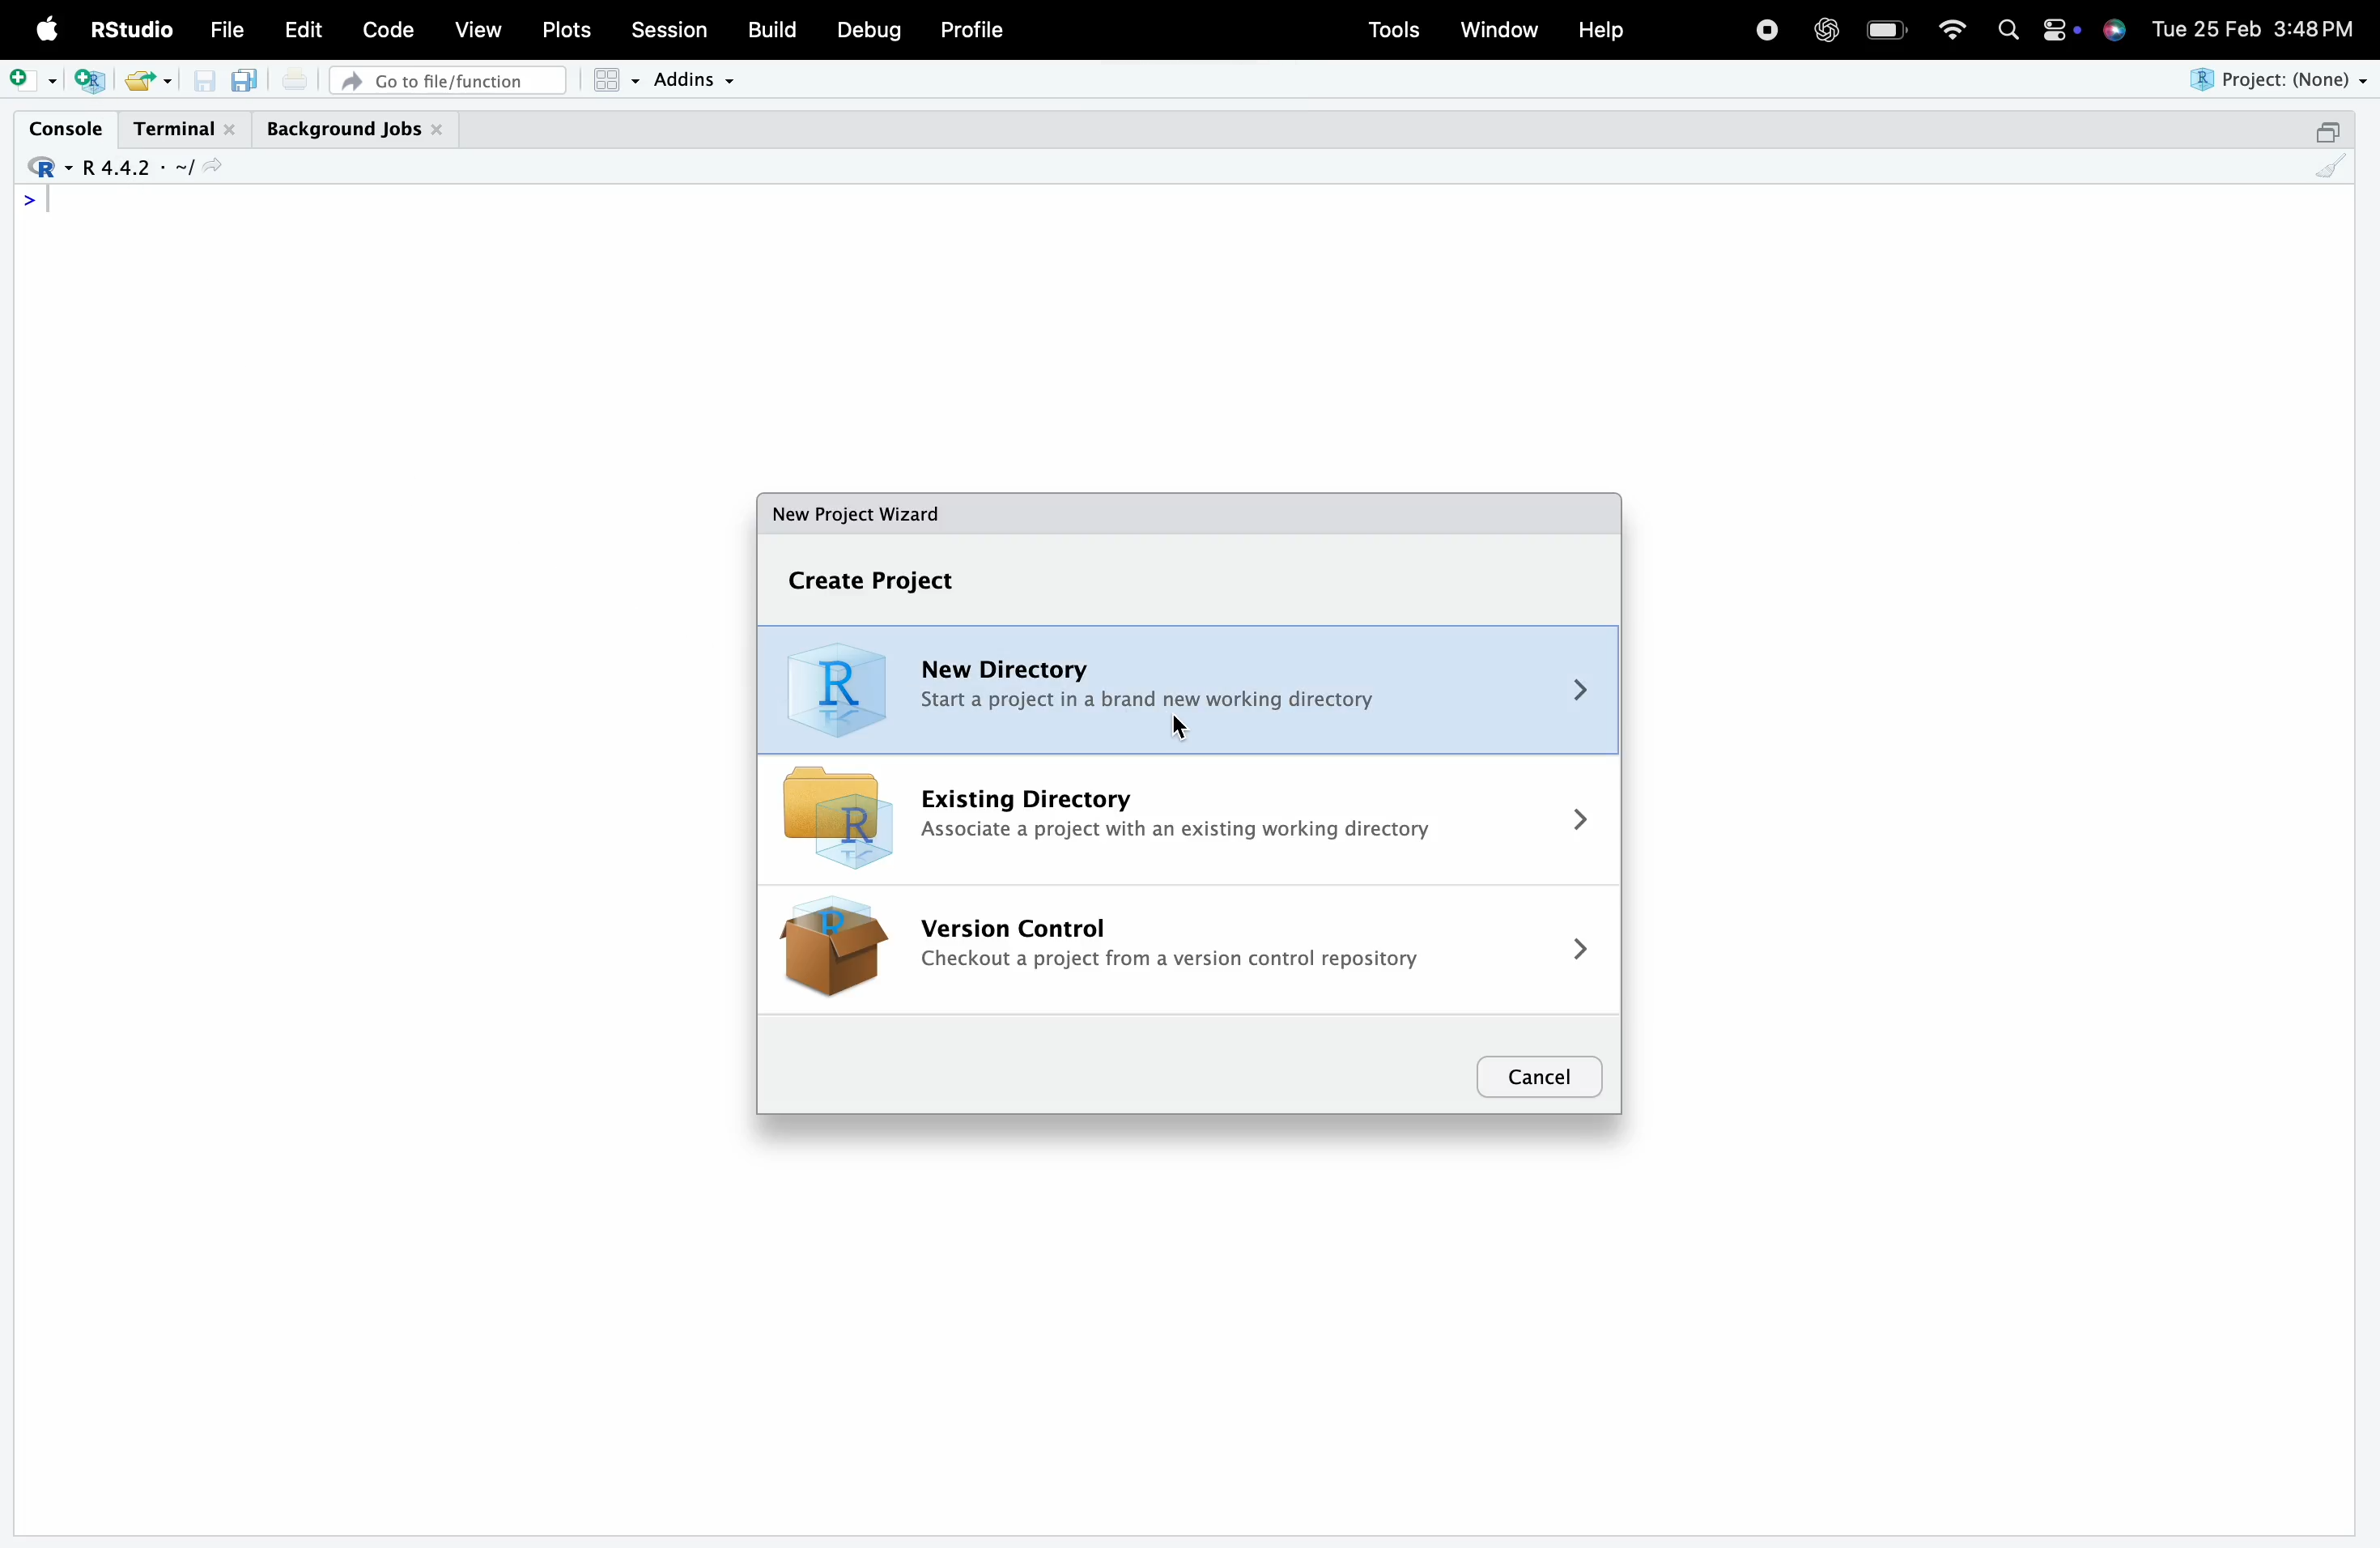 The width and height of the screenshot is (2380, 1548). I want to click on Tue 25 Feb, so click(2205, 26).